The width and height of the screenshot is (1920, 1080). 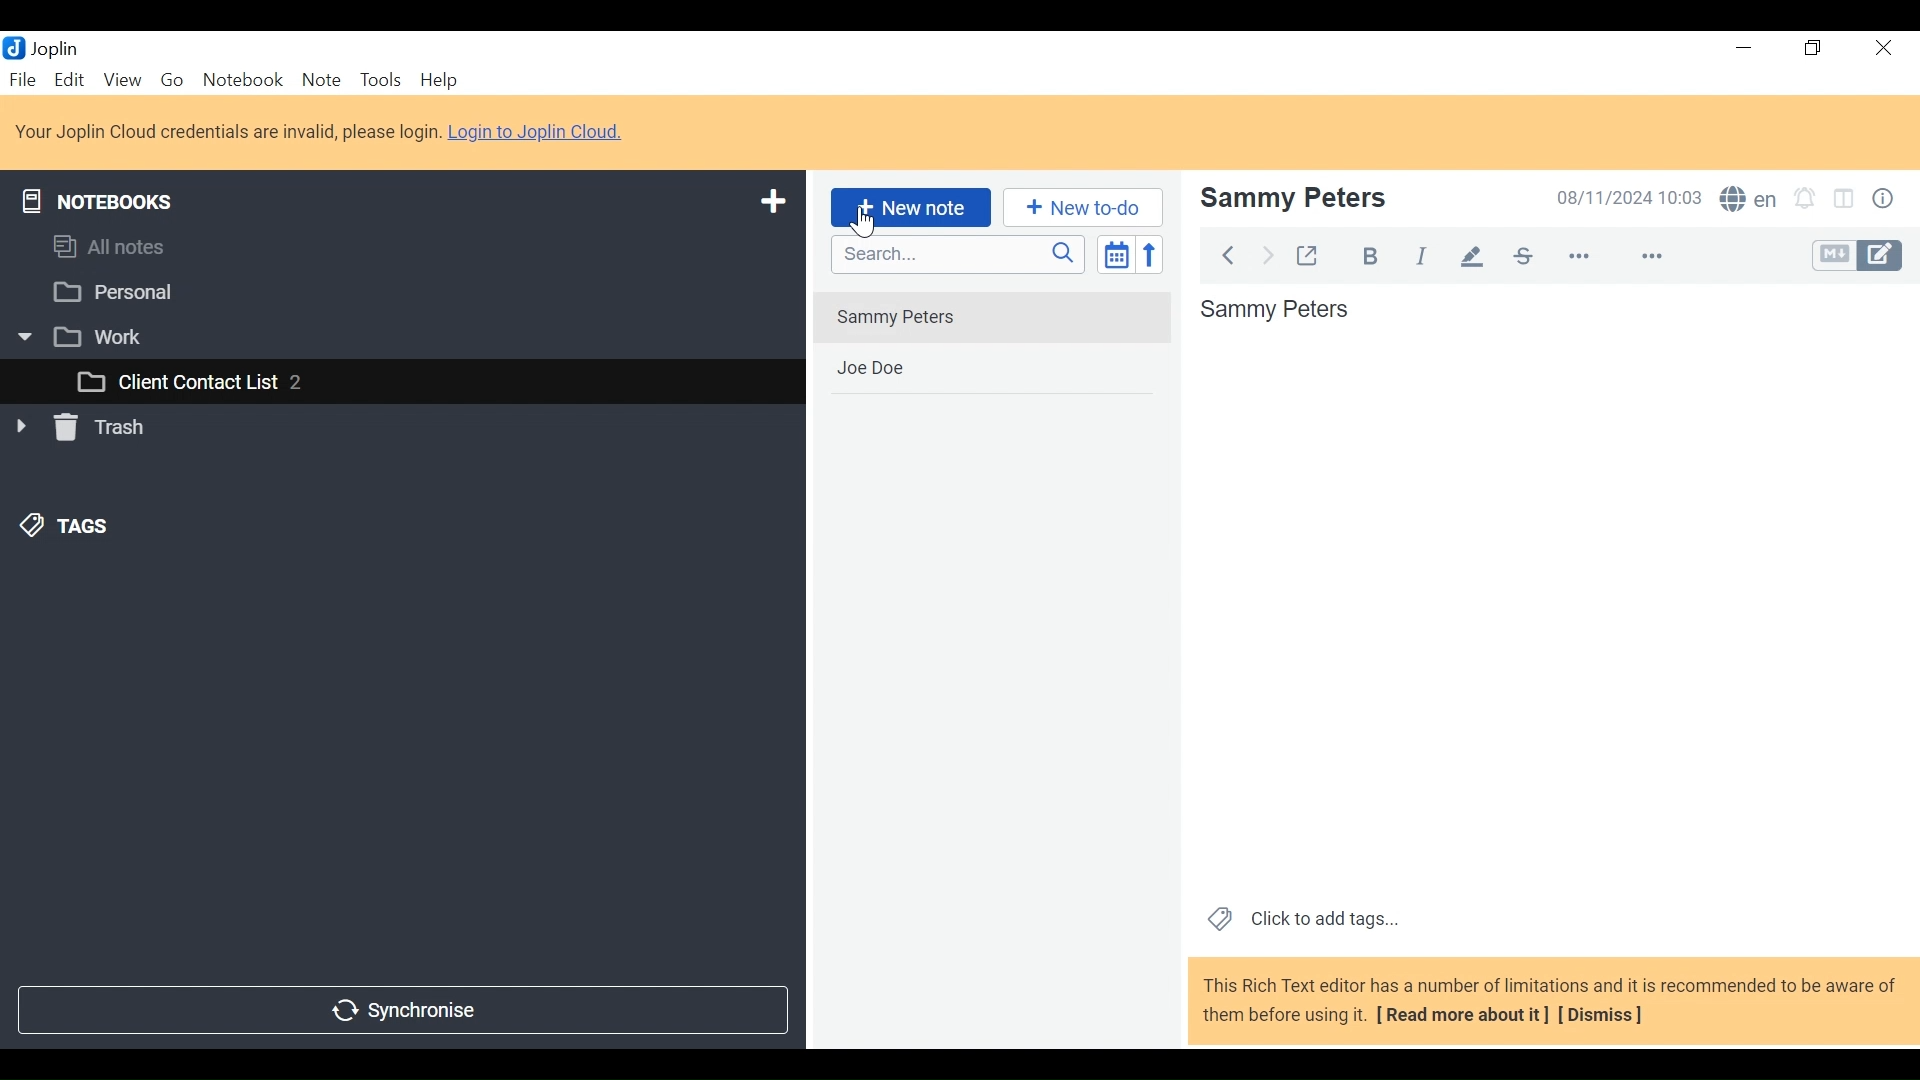 I want to click on Notebook, so click(x=241, y=80).